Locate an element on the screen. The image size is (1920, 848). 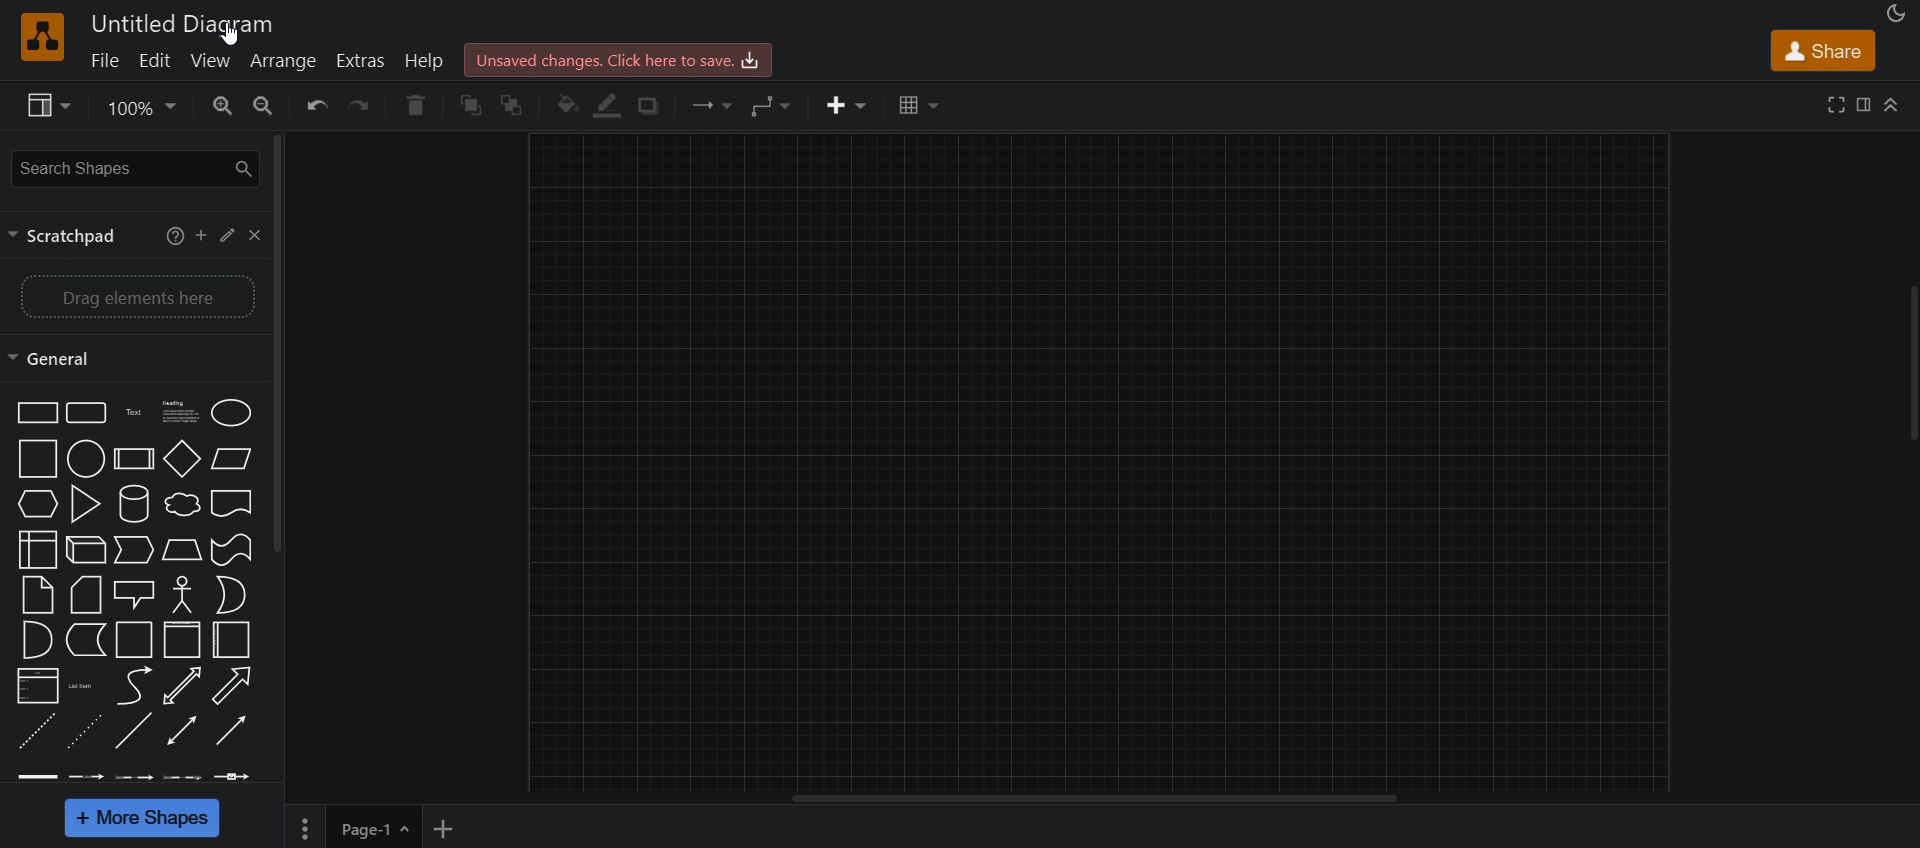
zoom in is located at coordinates (222, 107).